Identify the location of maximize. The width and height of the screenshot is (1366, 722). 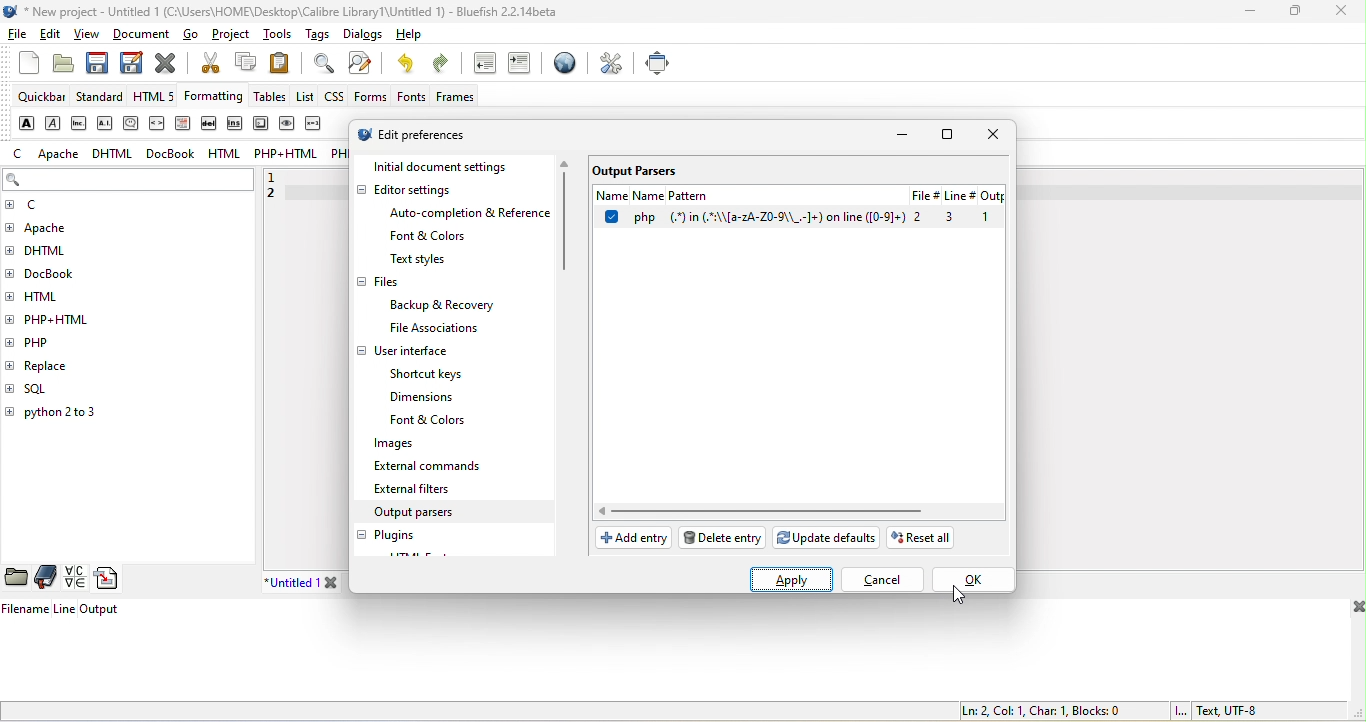
(1296, 13).